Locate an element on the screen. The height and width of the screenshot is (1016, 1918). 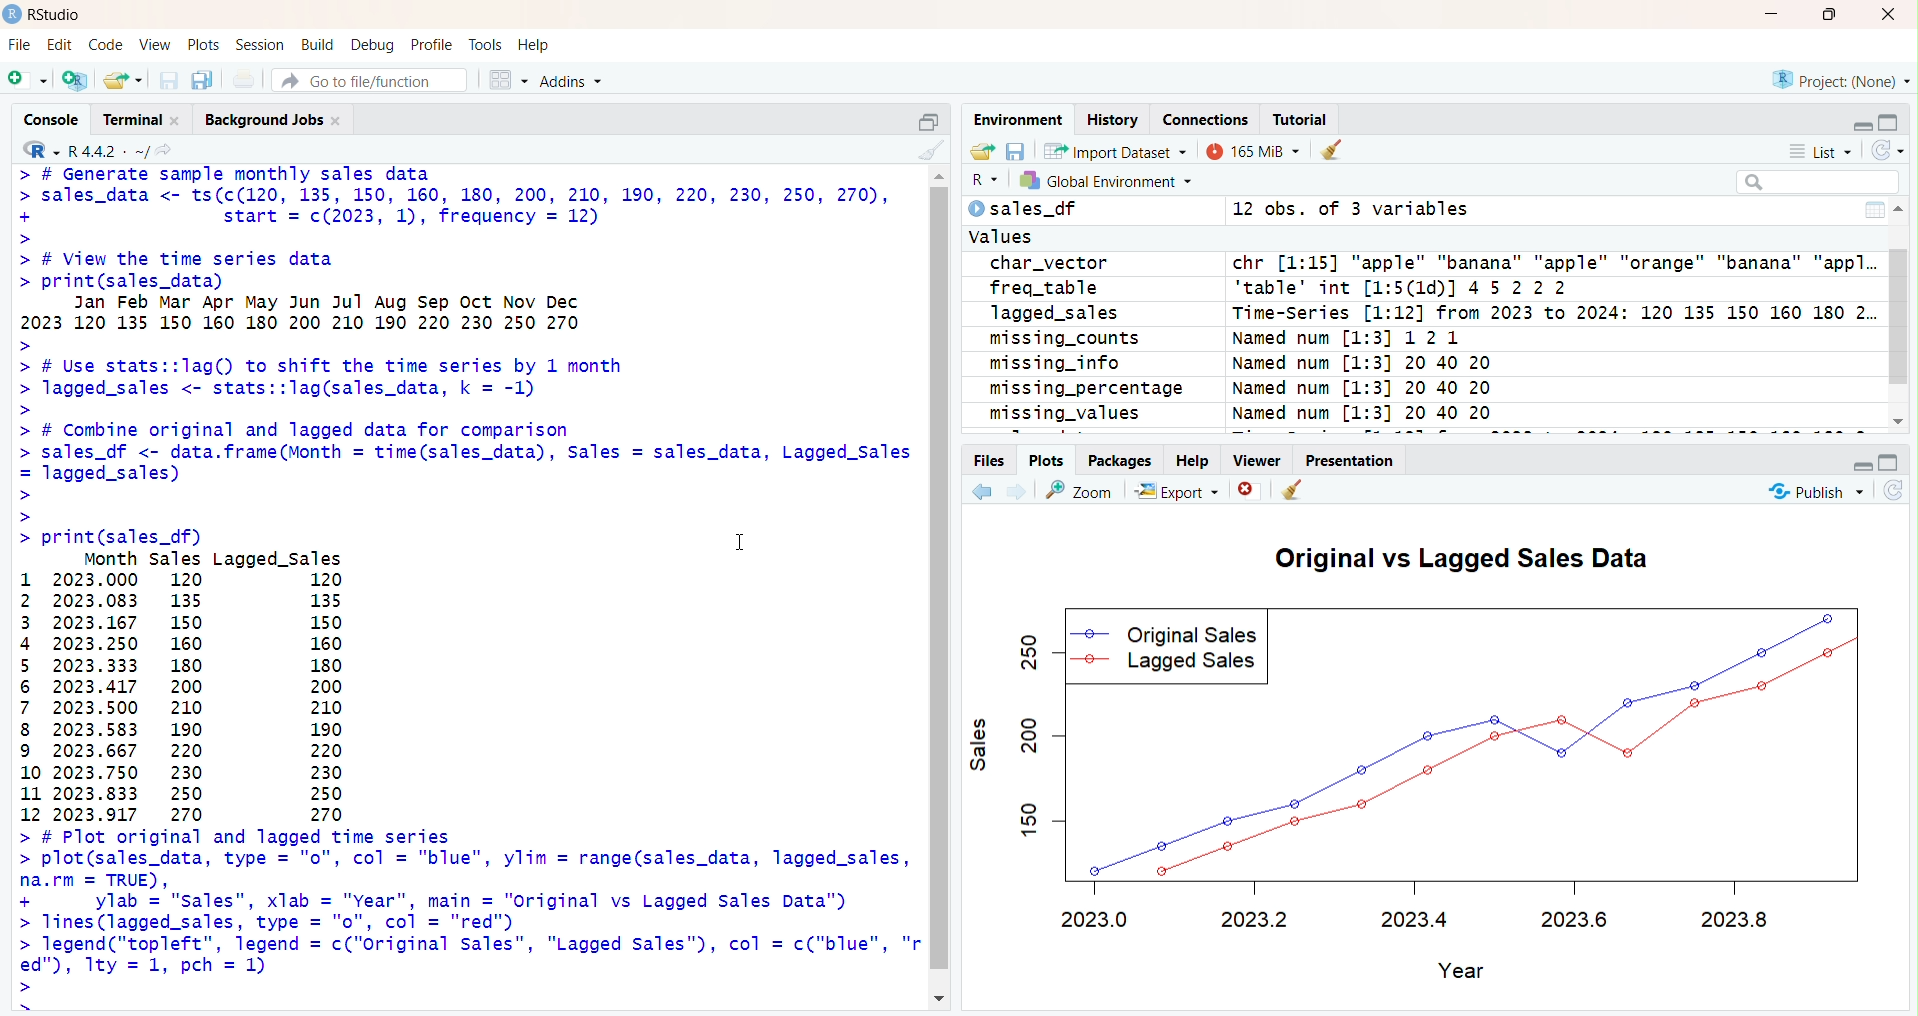
sales difference is located at coordinates (1244, 209).